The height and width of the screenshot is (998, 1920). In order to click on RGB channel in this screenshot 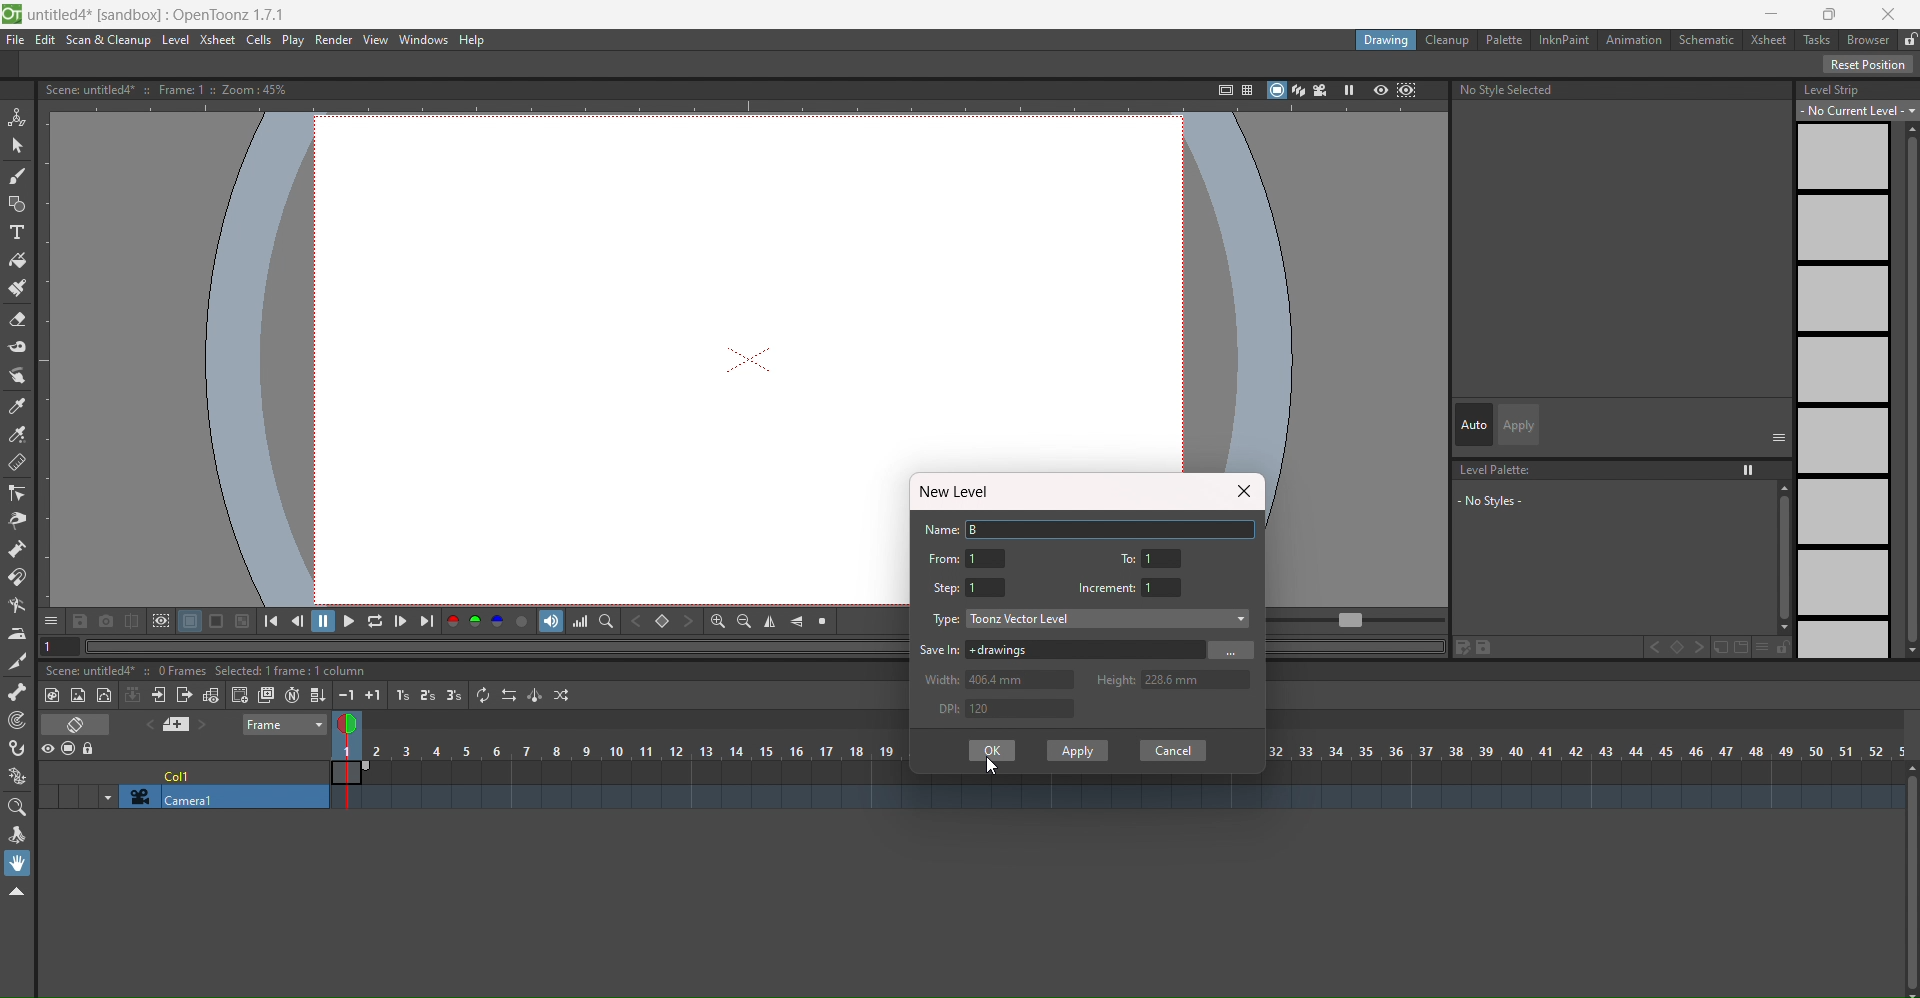, I will do `click(475, 621)`.